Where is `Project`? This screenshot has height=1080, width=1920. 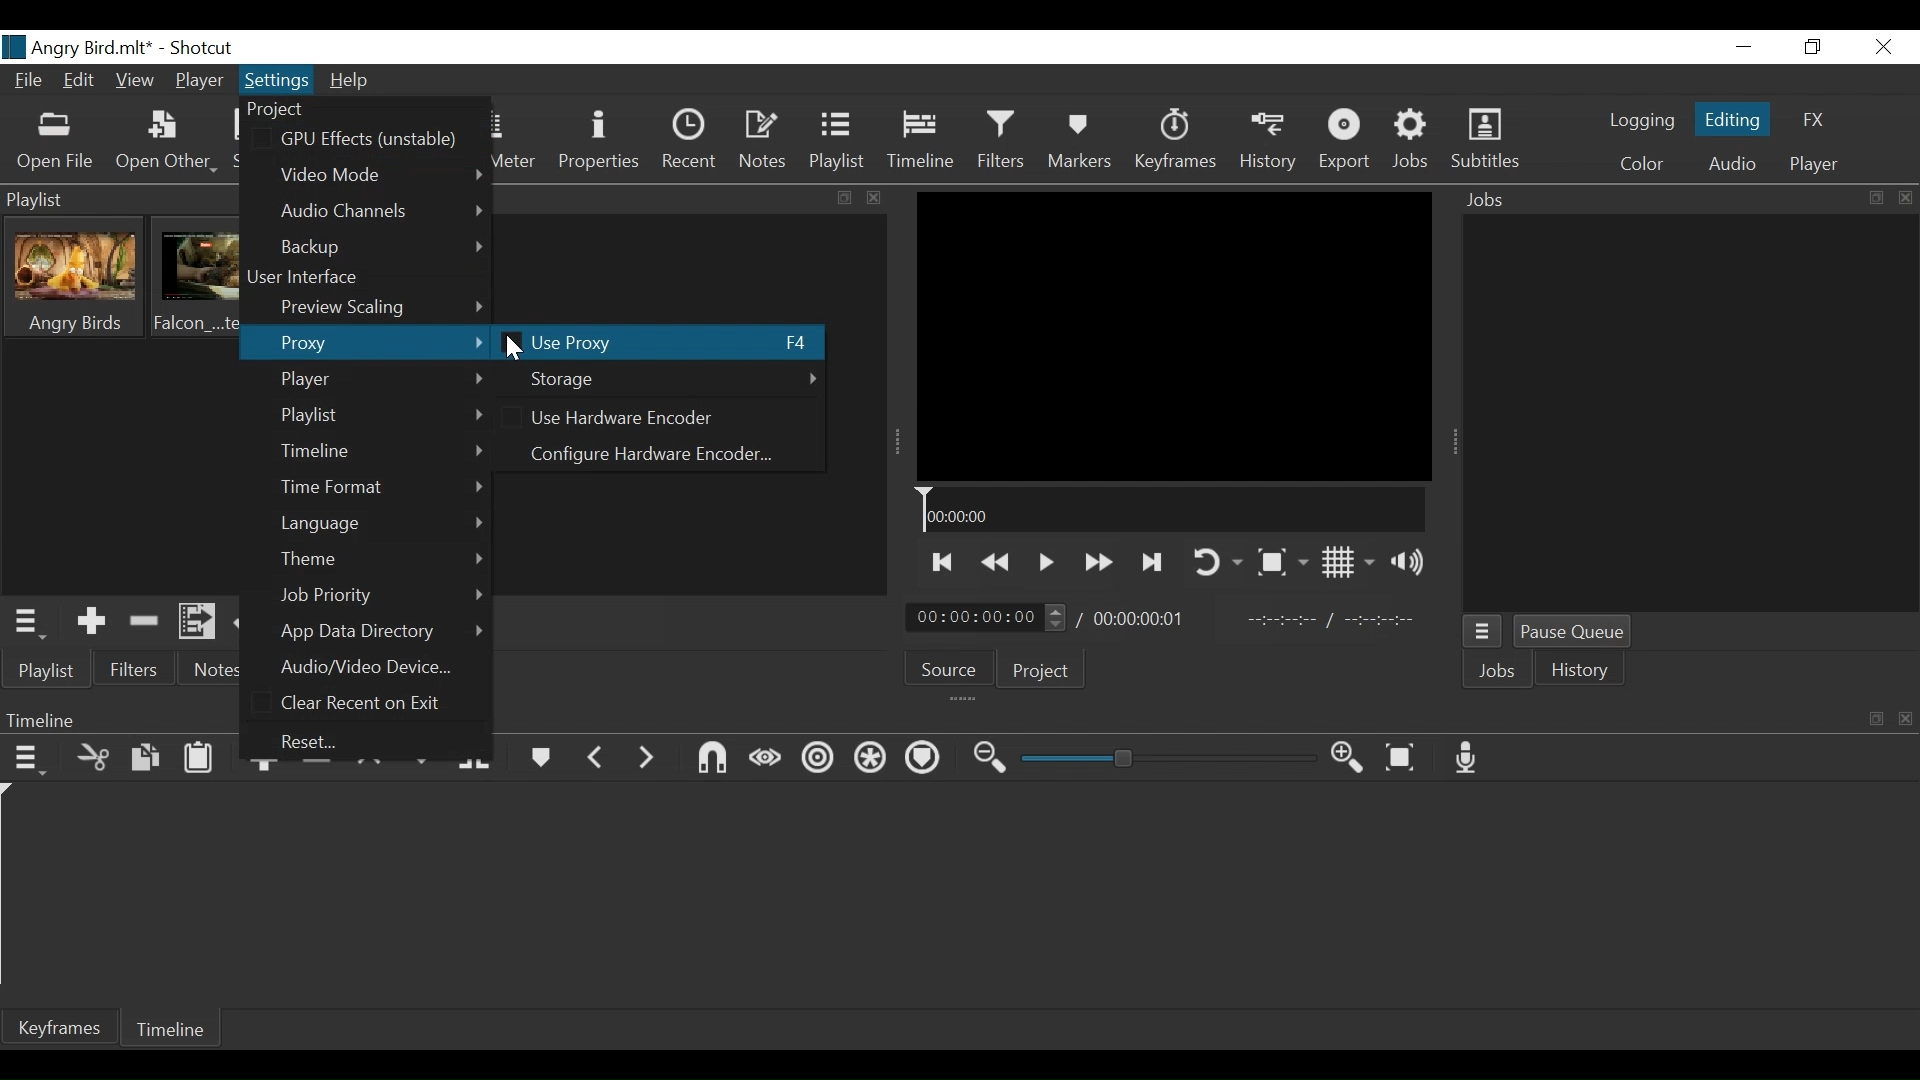
Project is located at coordinates (1048, 671).